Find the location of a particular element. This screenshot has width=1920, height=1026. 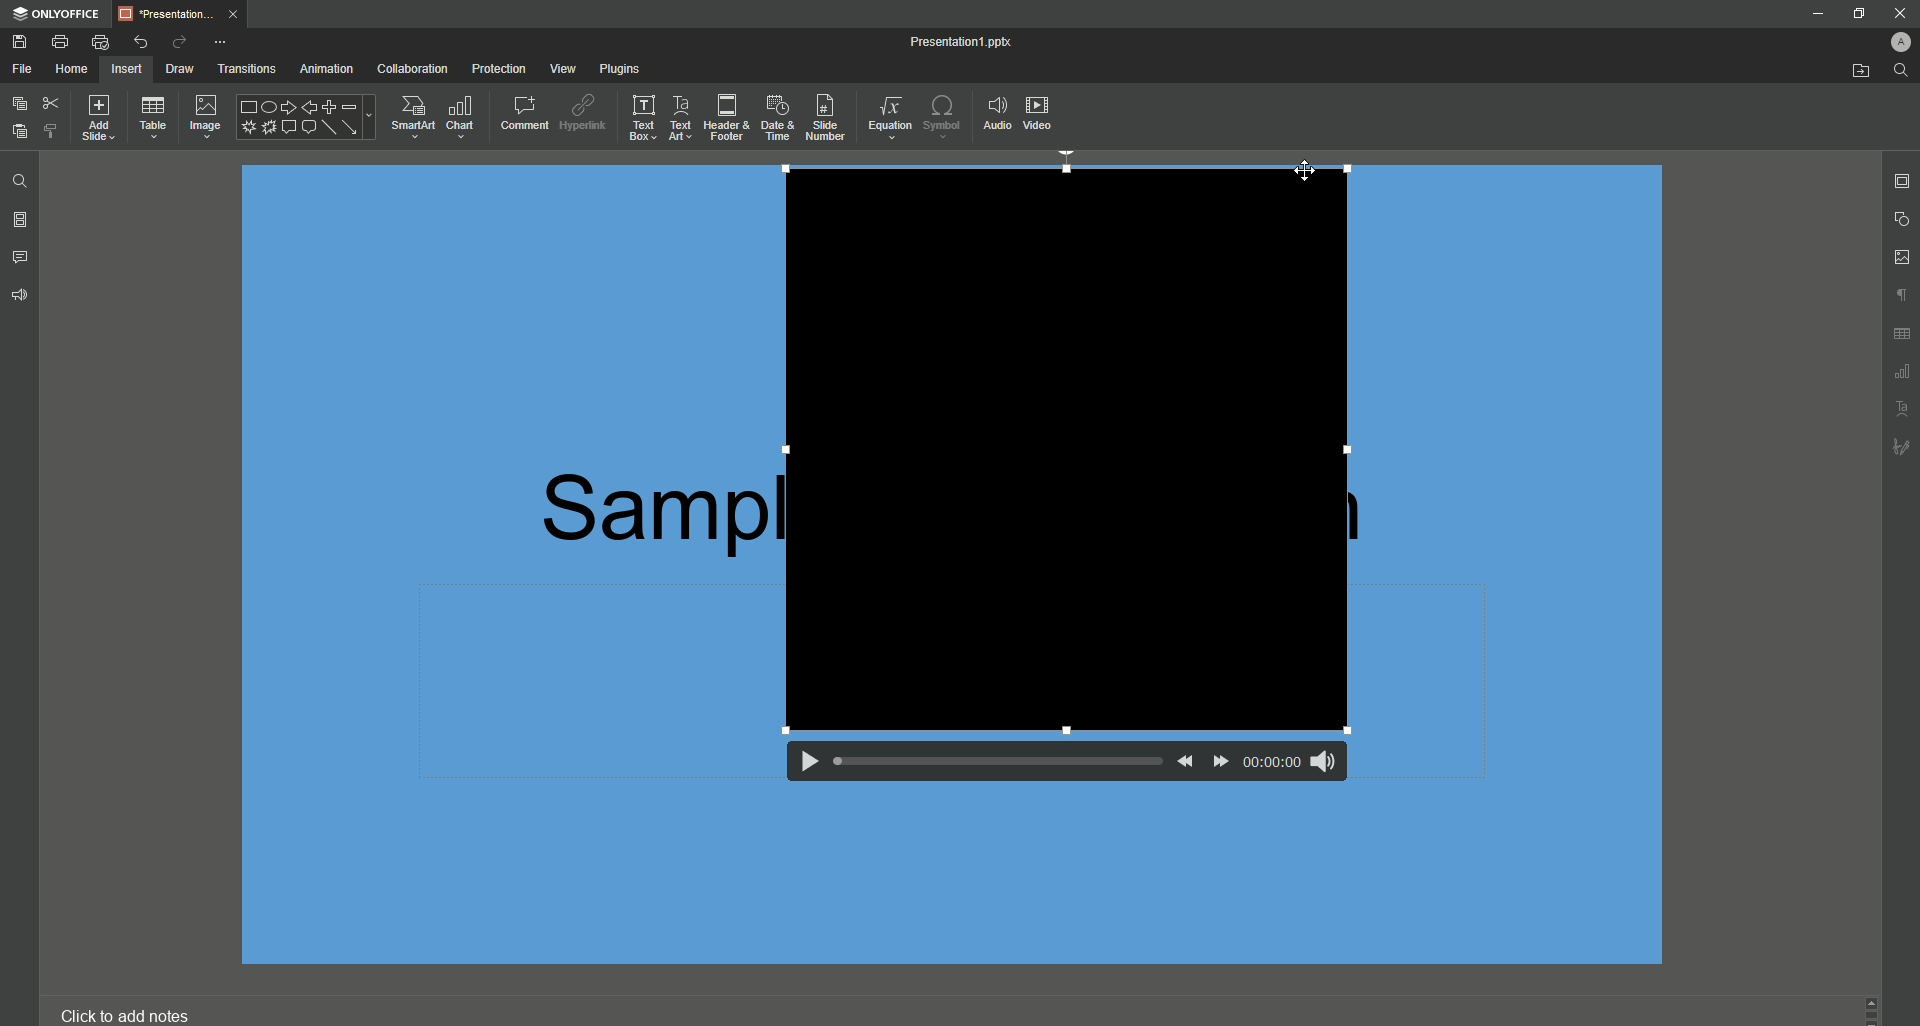

Comment is located at coordinates (524, 114).